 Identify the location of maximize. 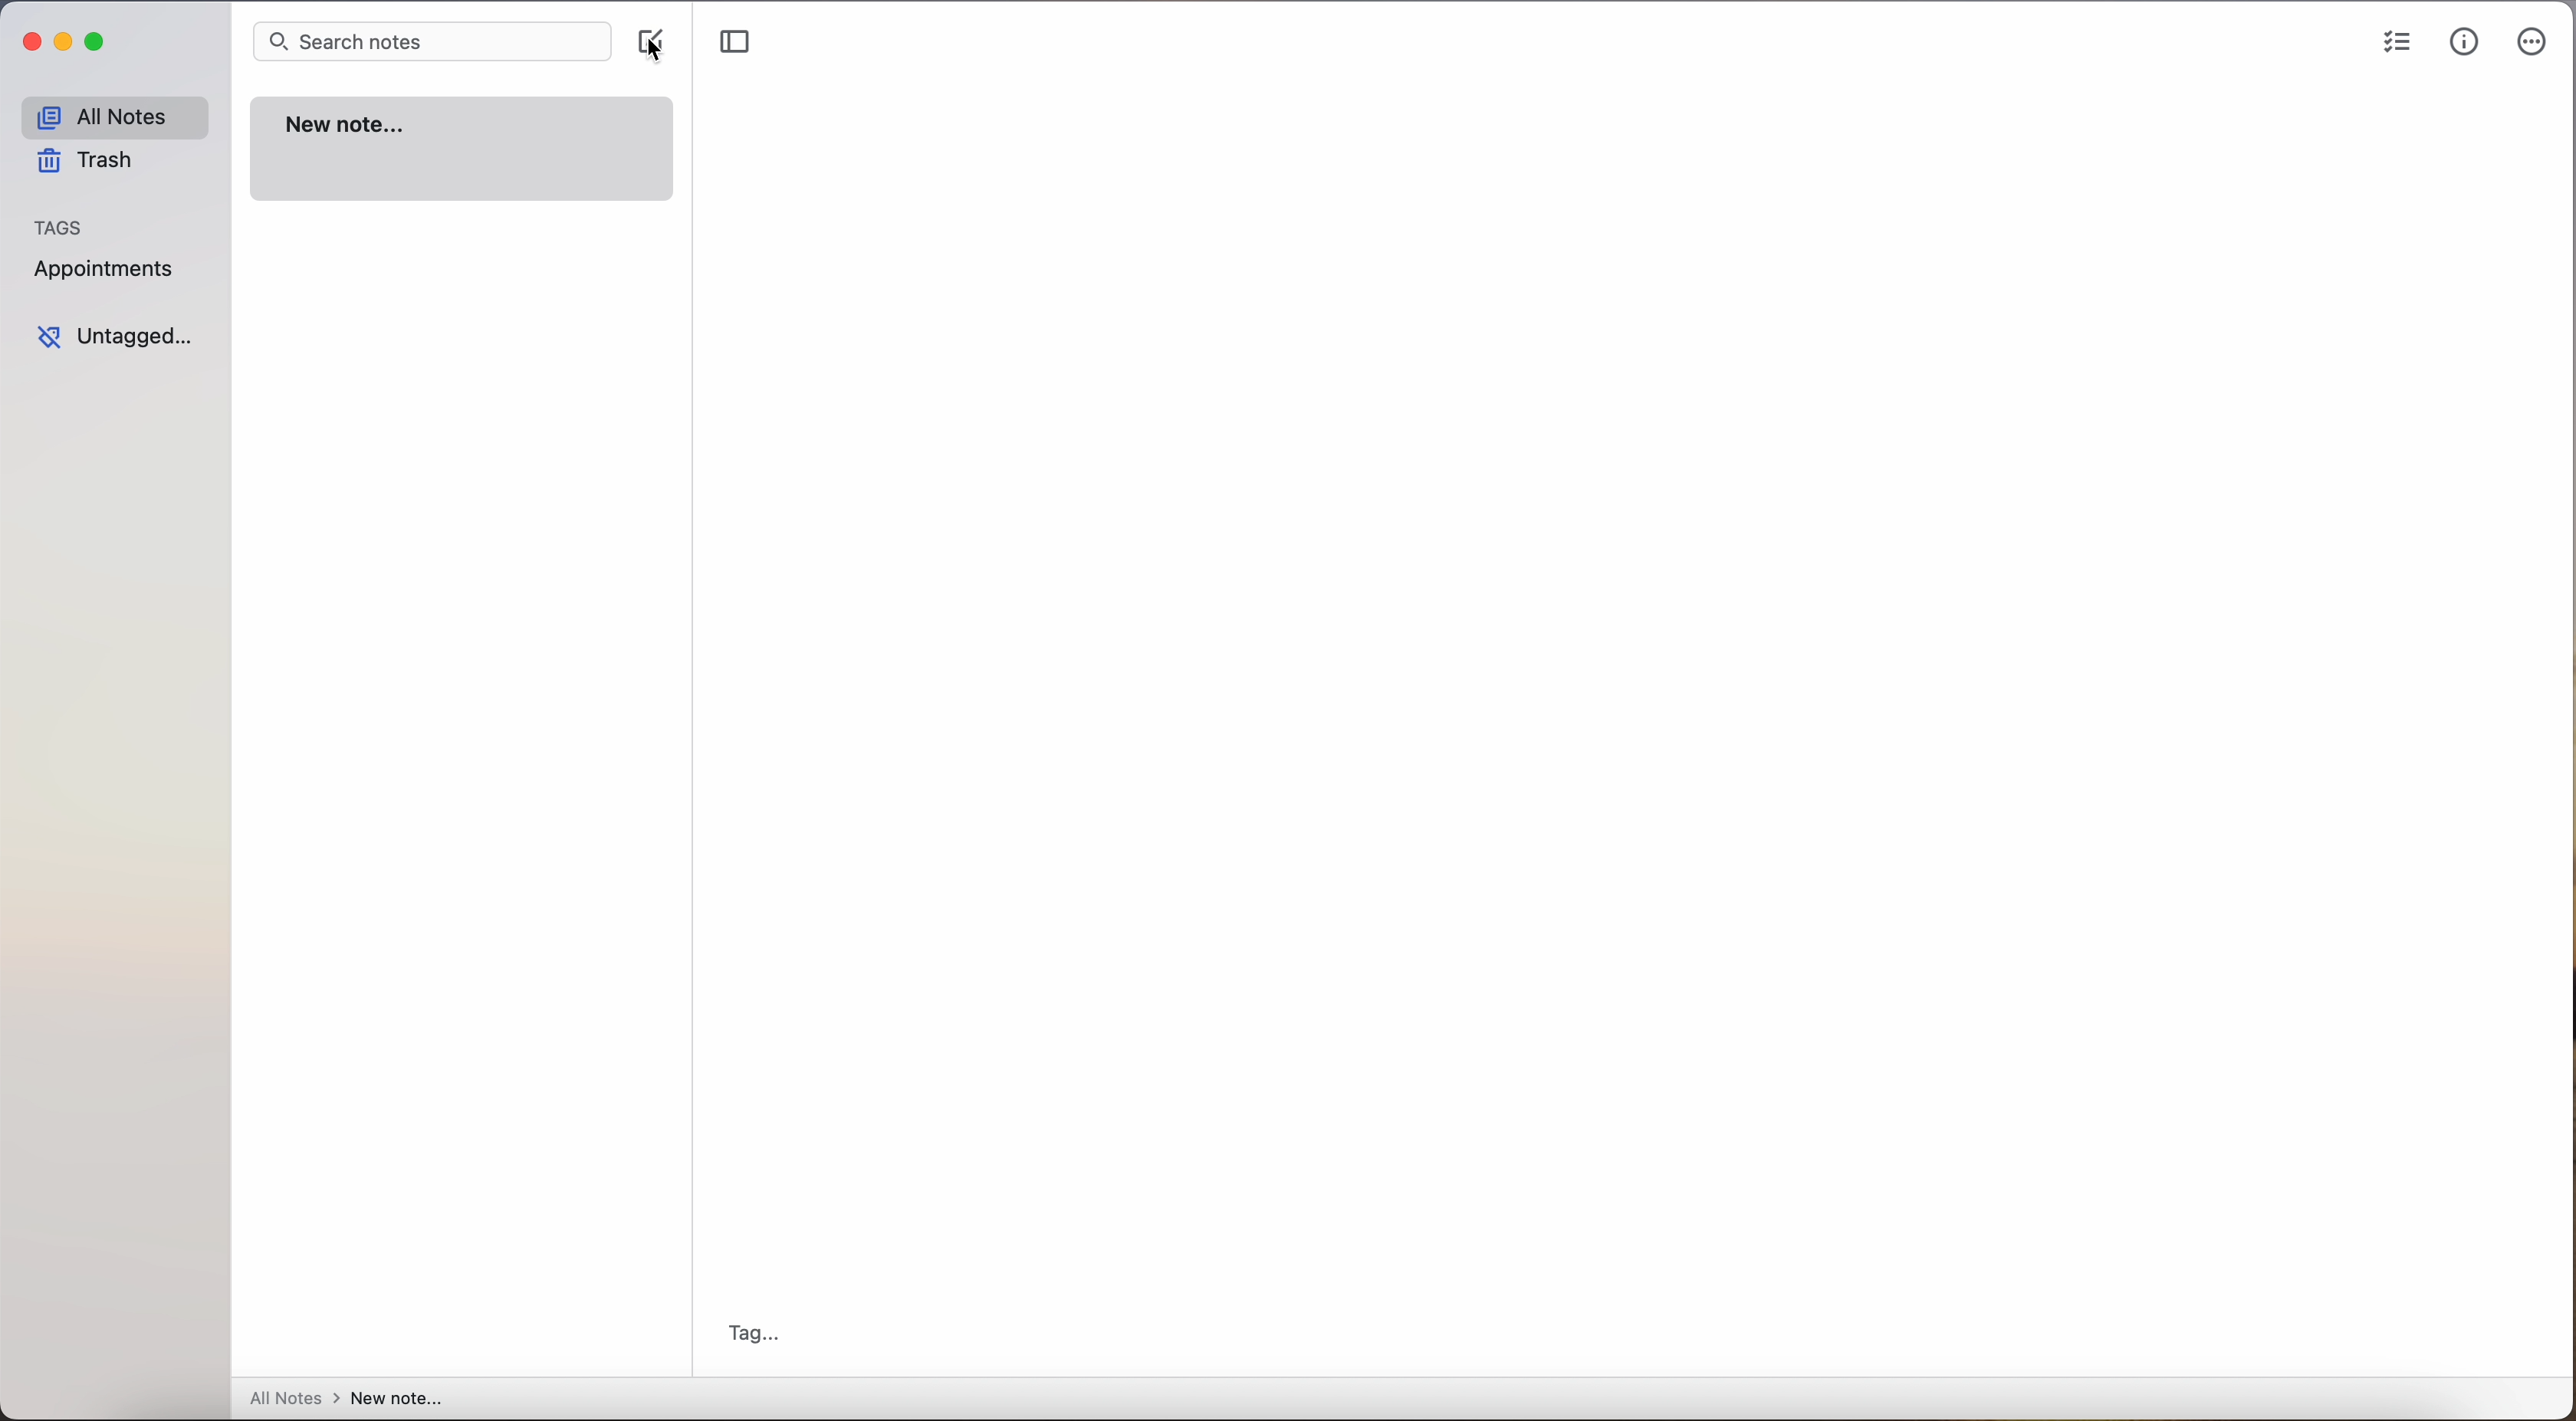
(98, 41).